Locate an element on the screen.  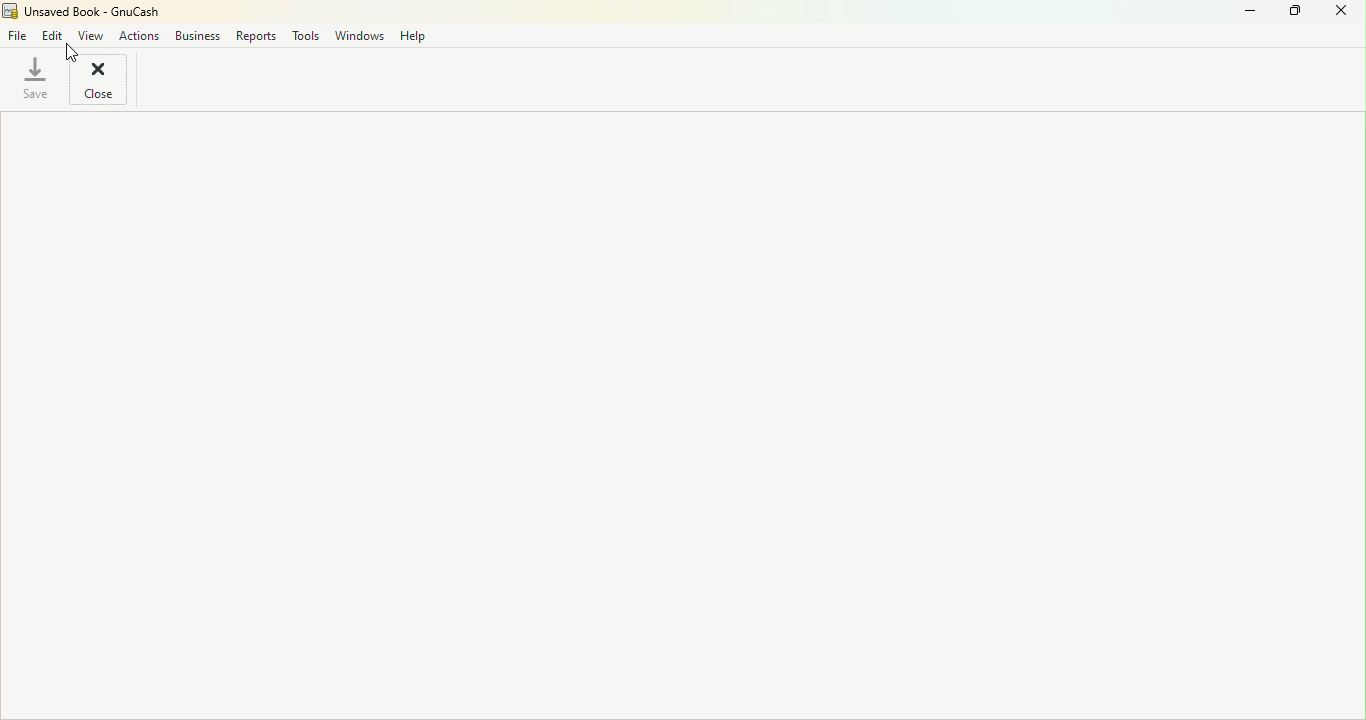
Save is located at coordinates (34, 78).